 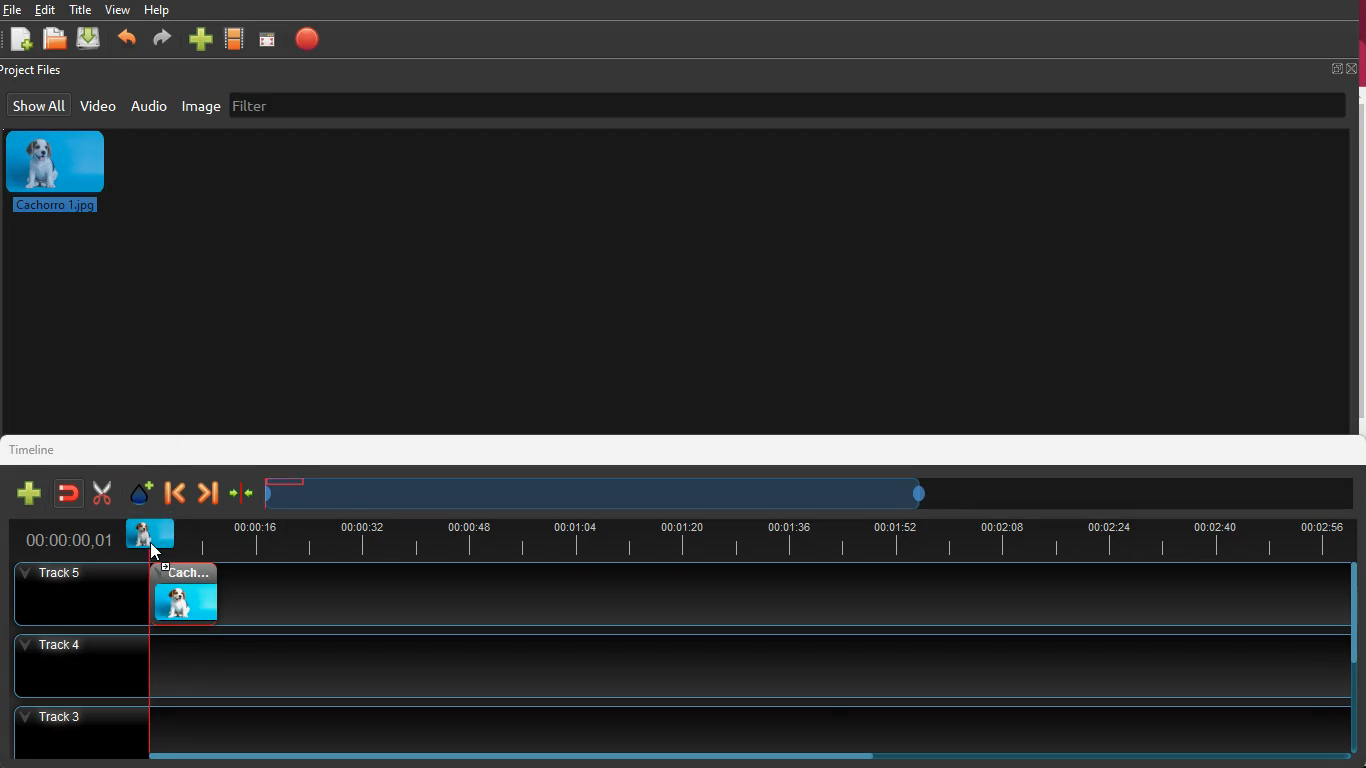 I want to click on title, so click(x=81, y=9).